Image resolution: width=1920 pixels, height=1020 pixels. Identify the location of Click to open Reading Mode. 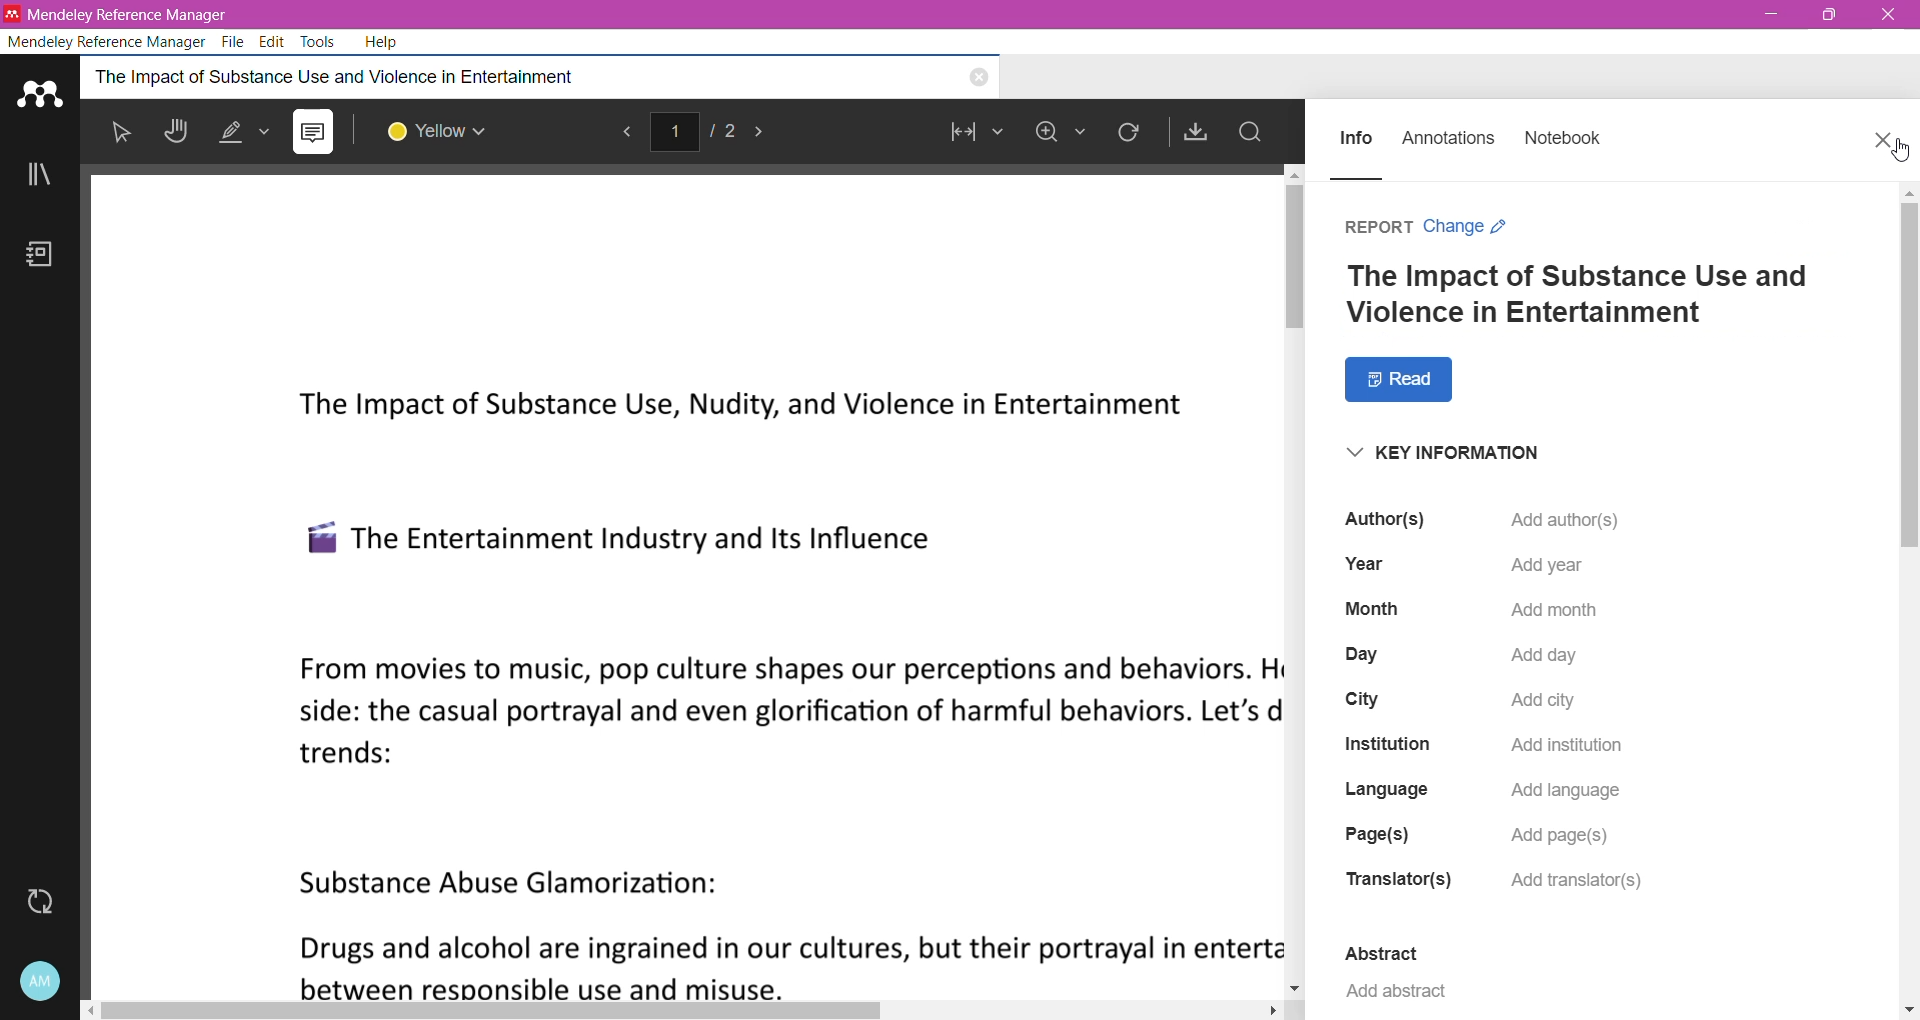
(1402, 376).